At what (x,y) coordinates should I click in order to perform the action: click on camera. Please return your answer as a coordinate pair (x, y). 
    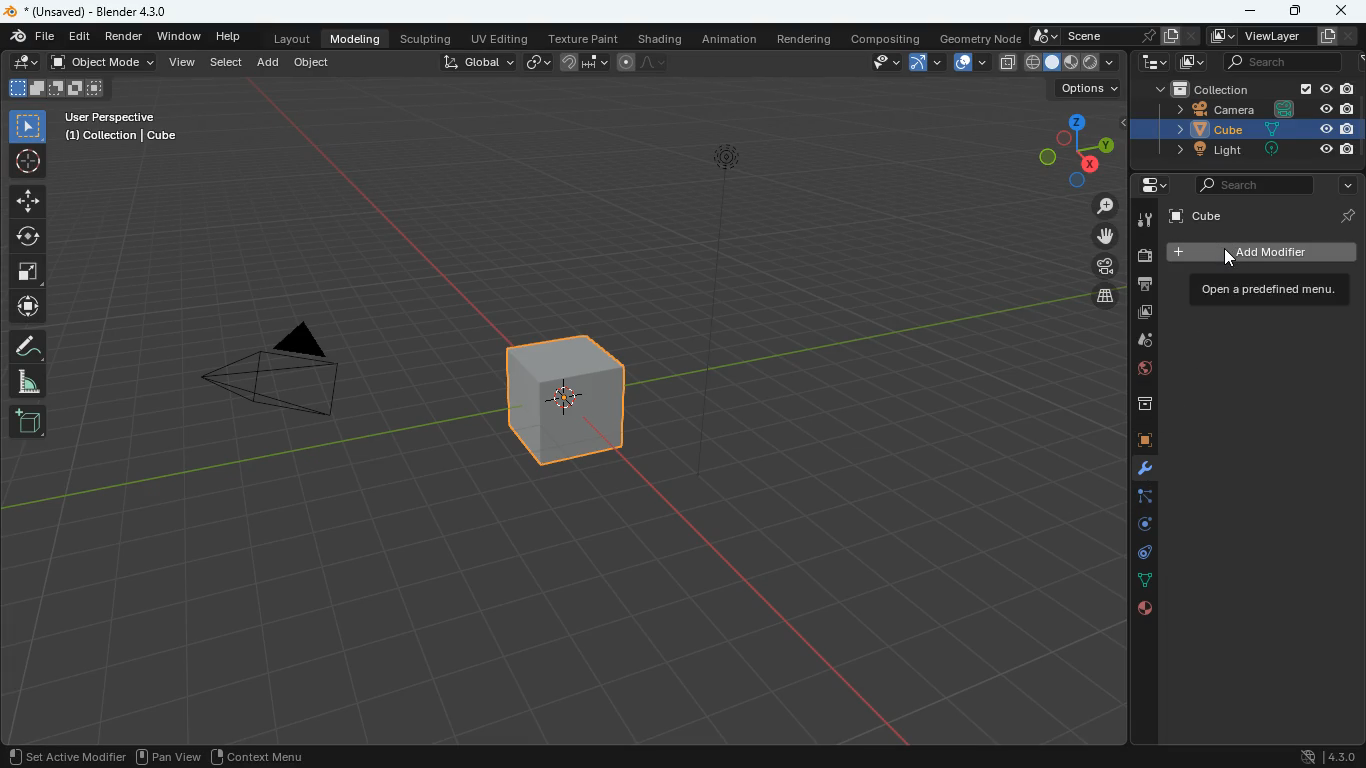
    Looking at the image, I should click on (1141, 256).